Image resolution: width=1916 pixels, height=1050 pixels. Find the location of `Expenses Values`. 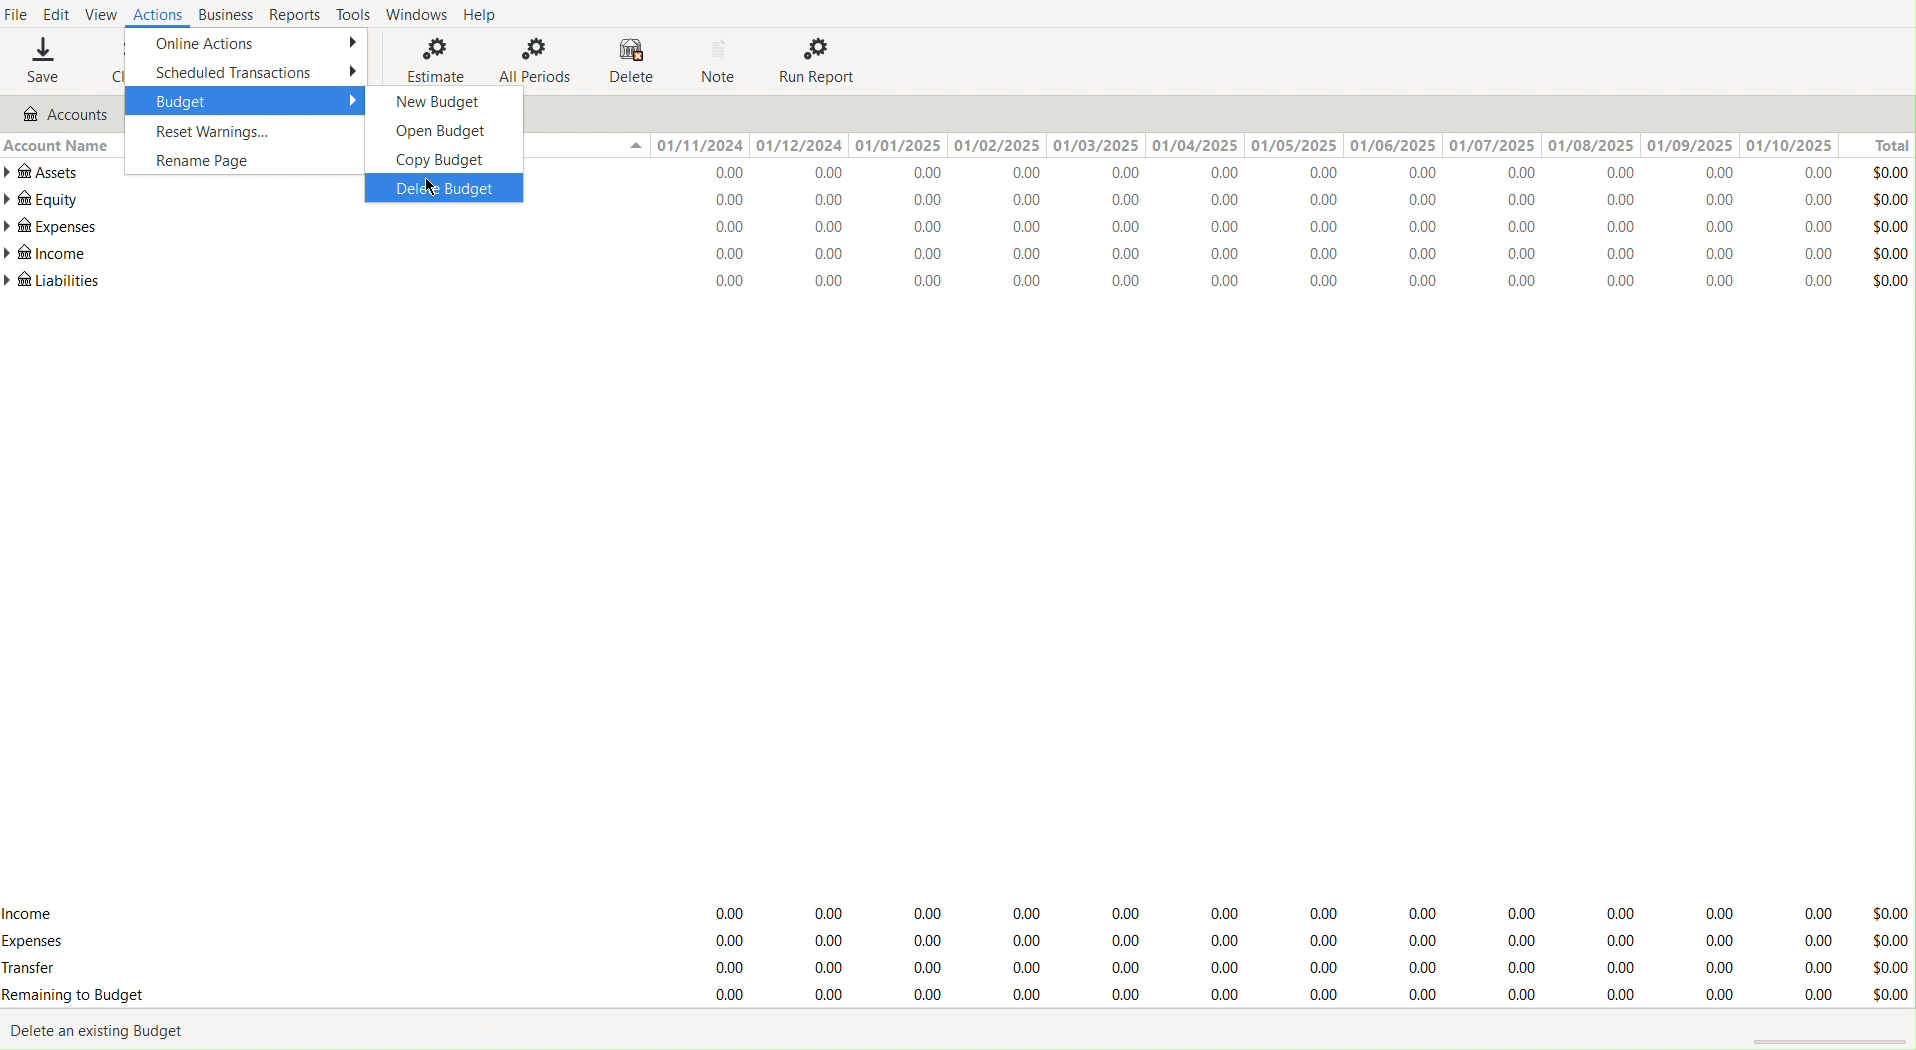

Expenses Values is located at coordinates (1273, 230).